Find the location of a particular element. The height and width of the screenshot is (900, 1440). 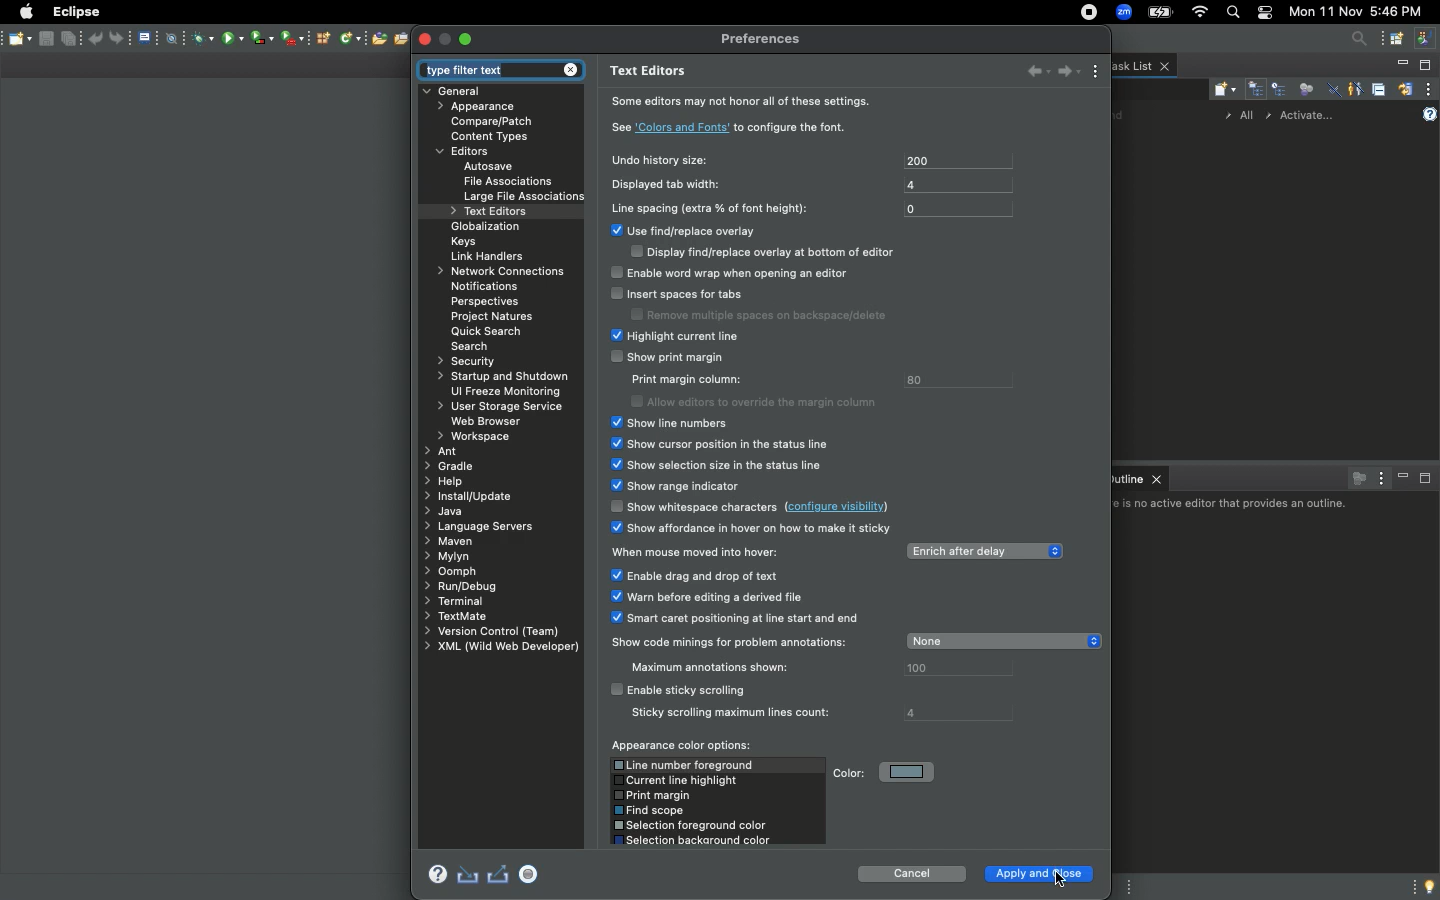

Show only my tasks is located at coordinates (1355, 89).